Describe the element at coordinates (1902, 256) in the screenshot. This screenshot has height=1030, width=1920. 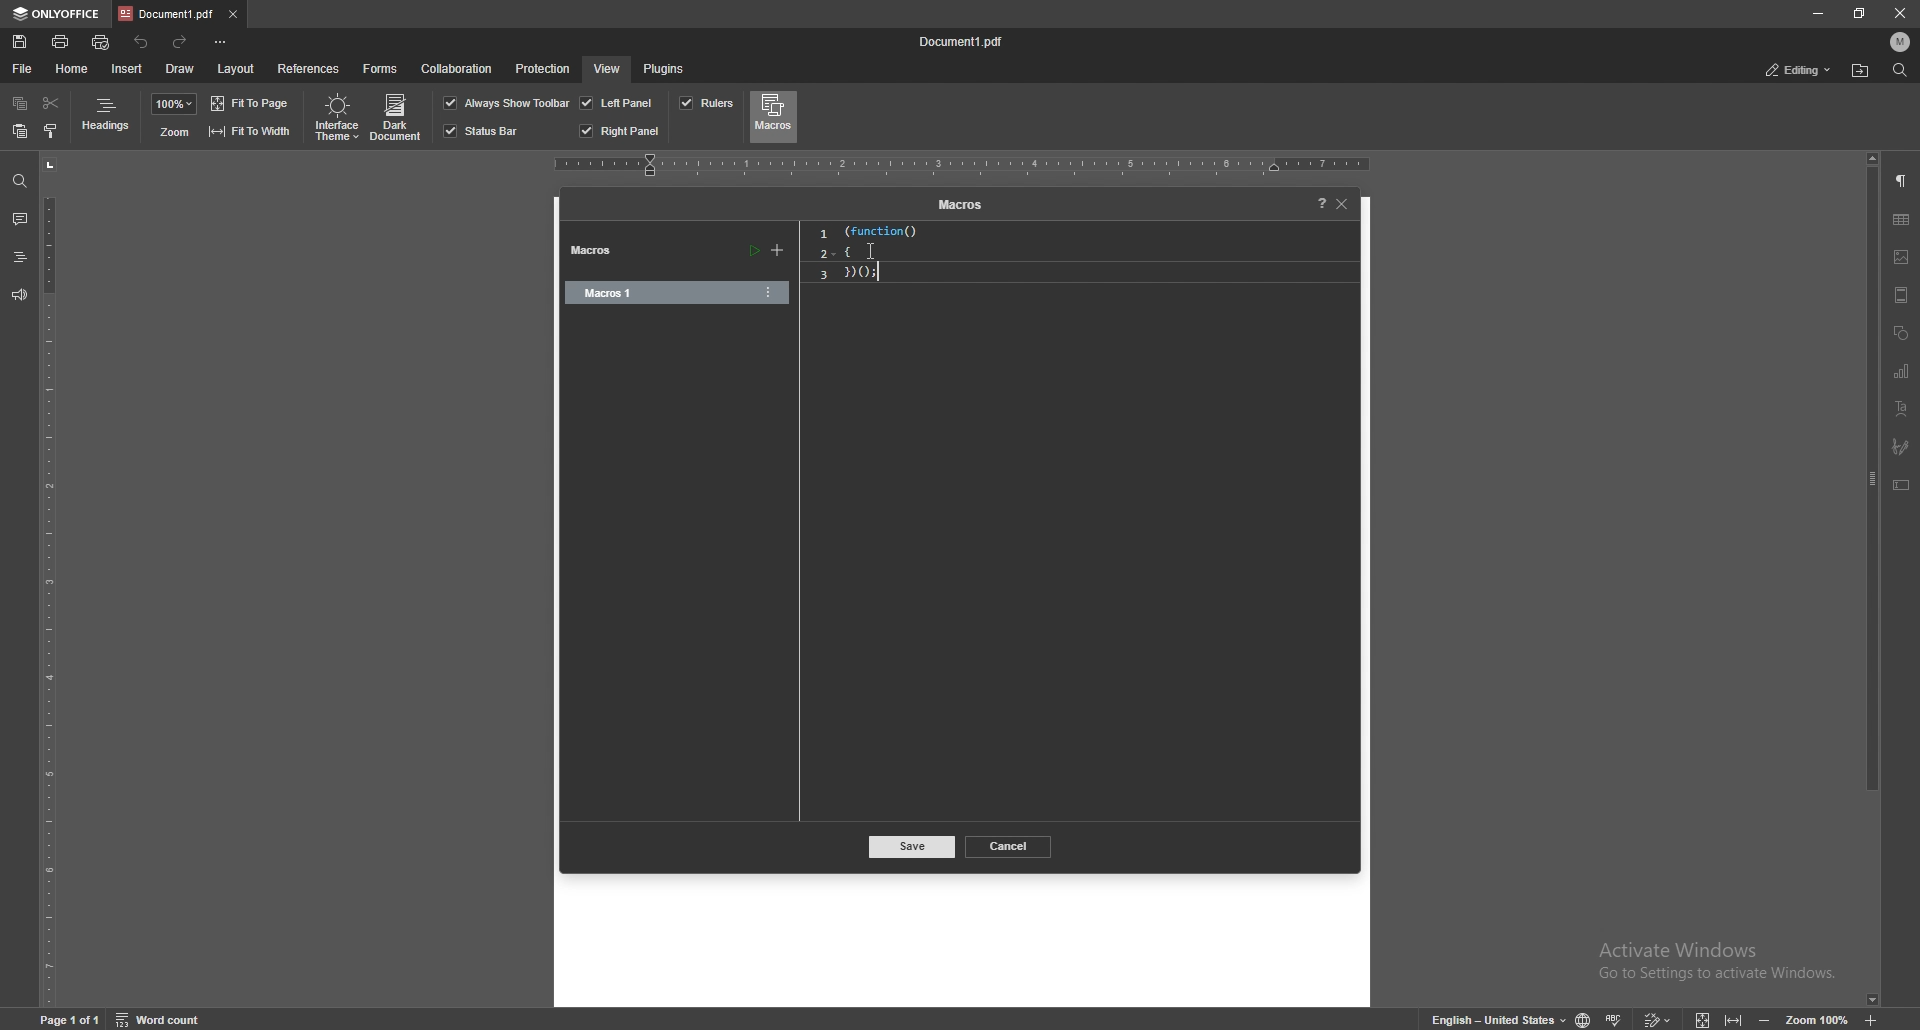
I see `image` at that location.